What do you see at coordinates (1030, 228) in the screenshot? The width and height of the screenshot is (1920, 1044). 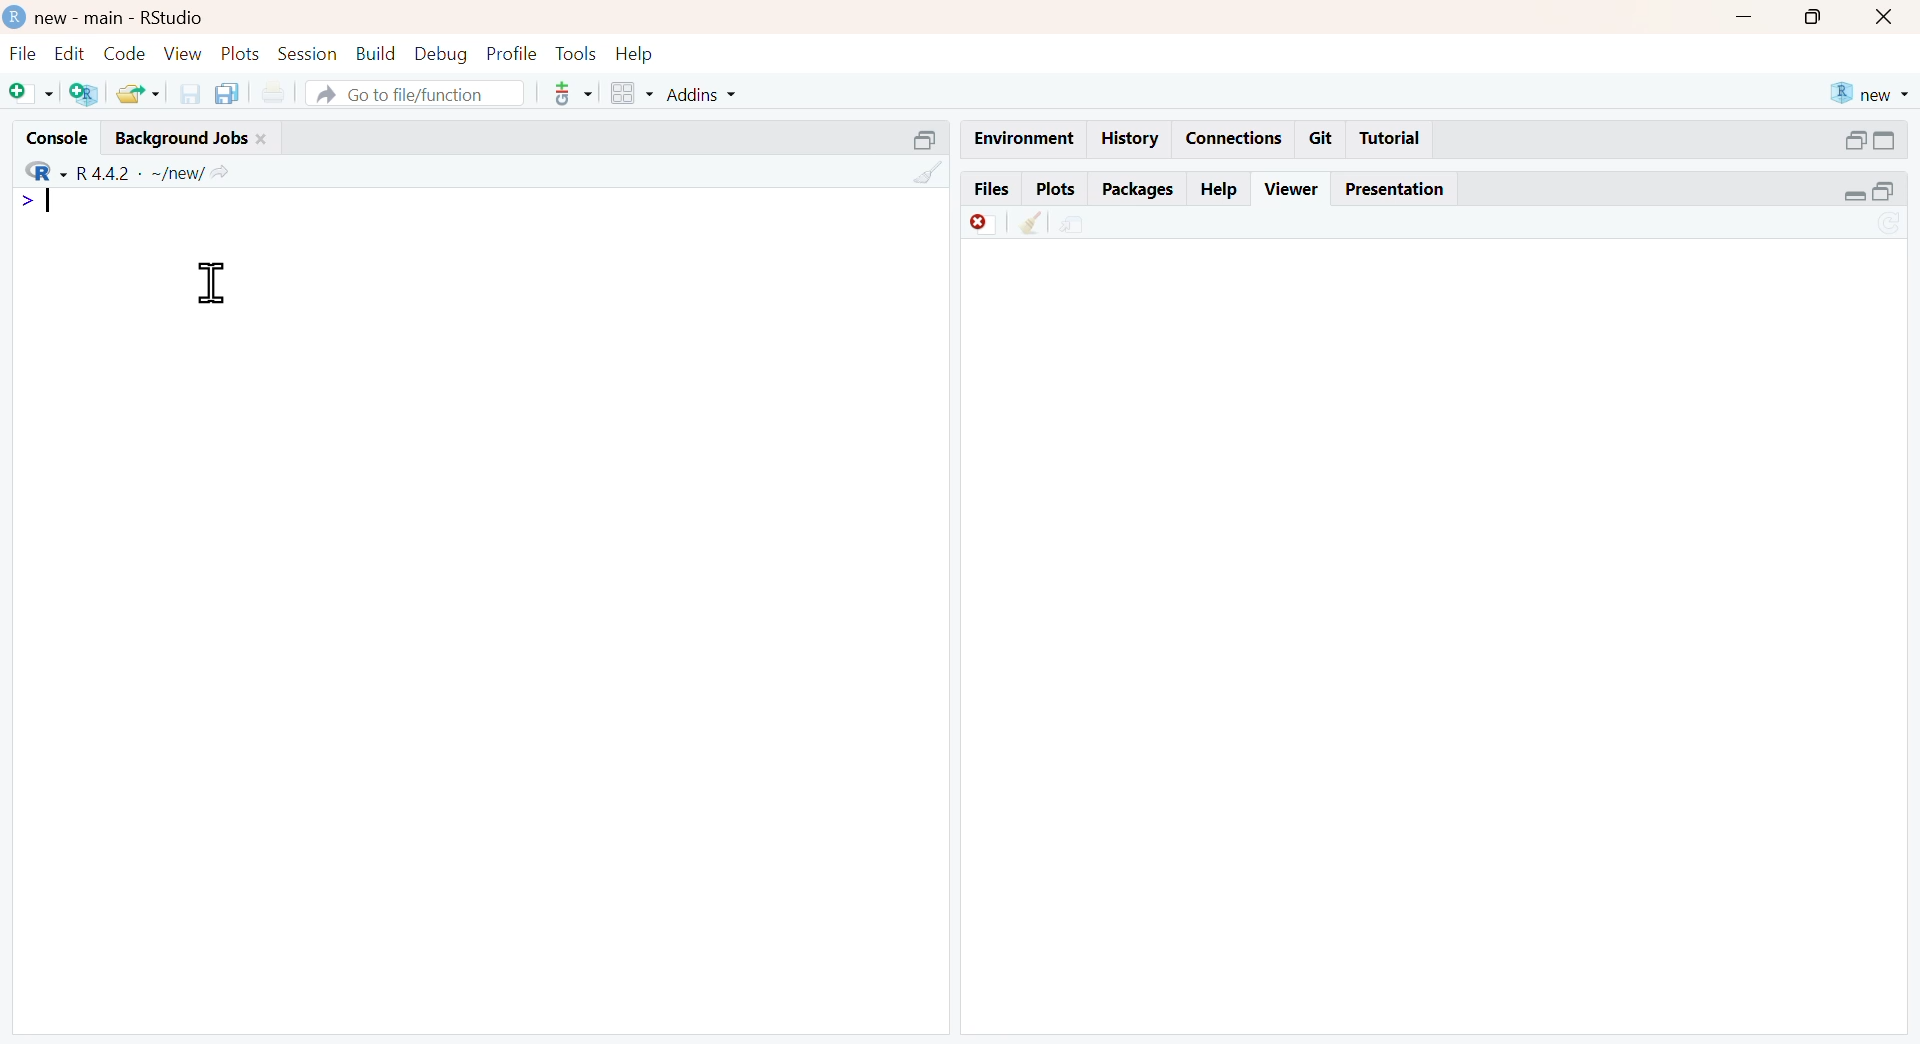 I see `Remove all viewer item` at bounding box center [1030, 228].